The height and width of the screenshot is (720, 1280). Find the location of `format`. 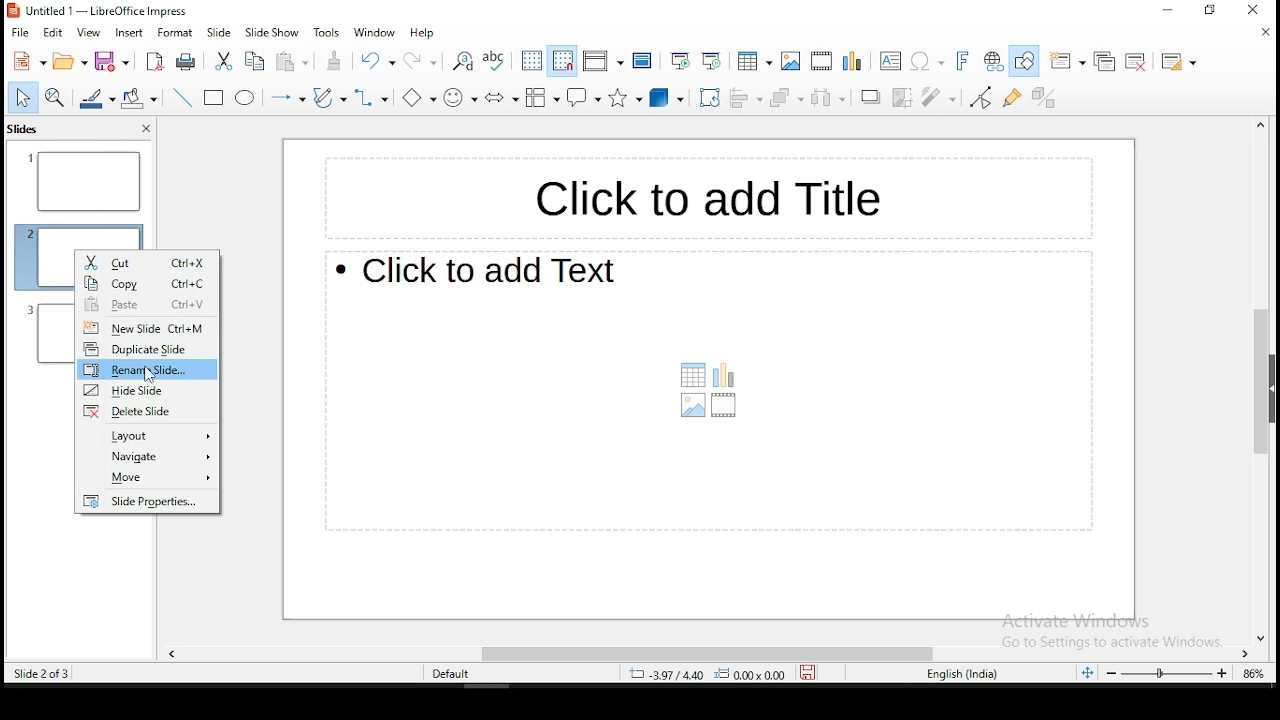

format is located at coordinates (176, 32).